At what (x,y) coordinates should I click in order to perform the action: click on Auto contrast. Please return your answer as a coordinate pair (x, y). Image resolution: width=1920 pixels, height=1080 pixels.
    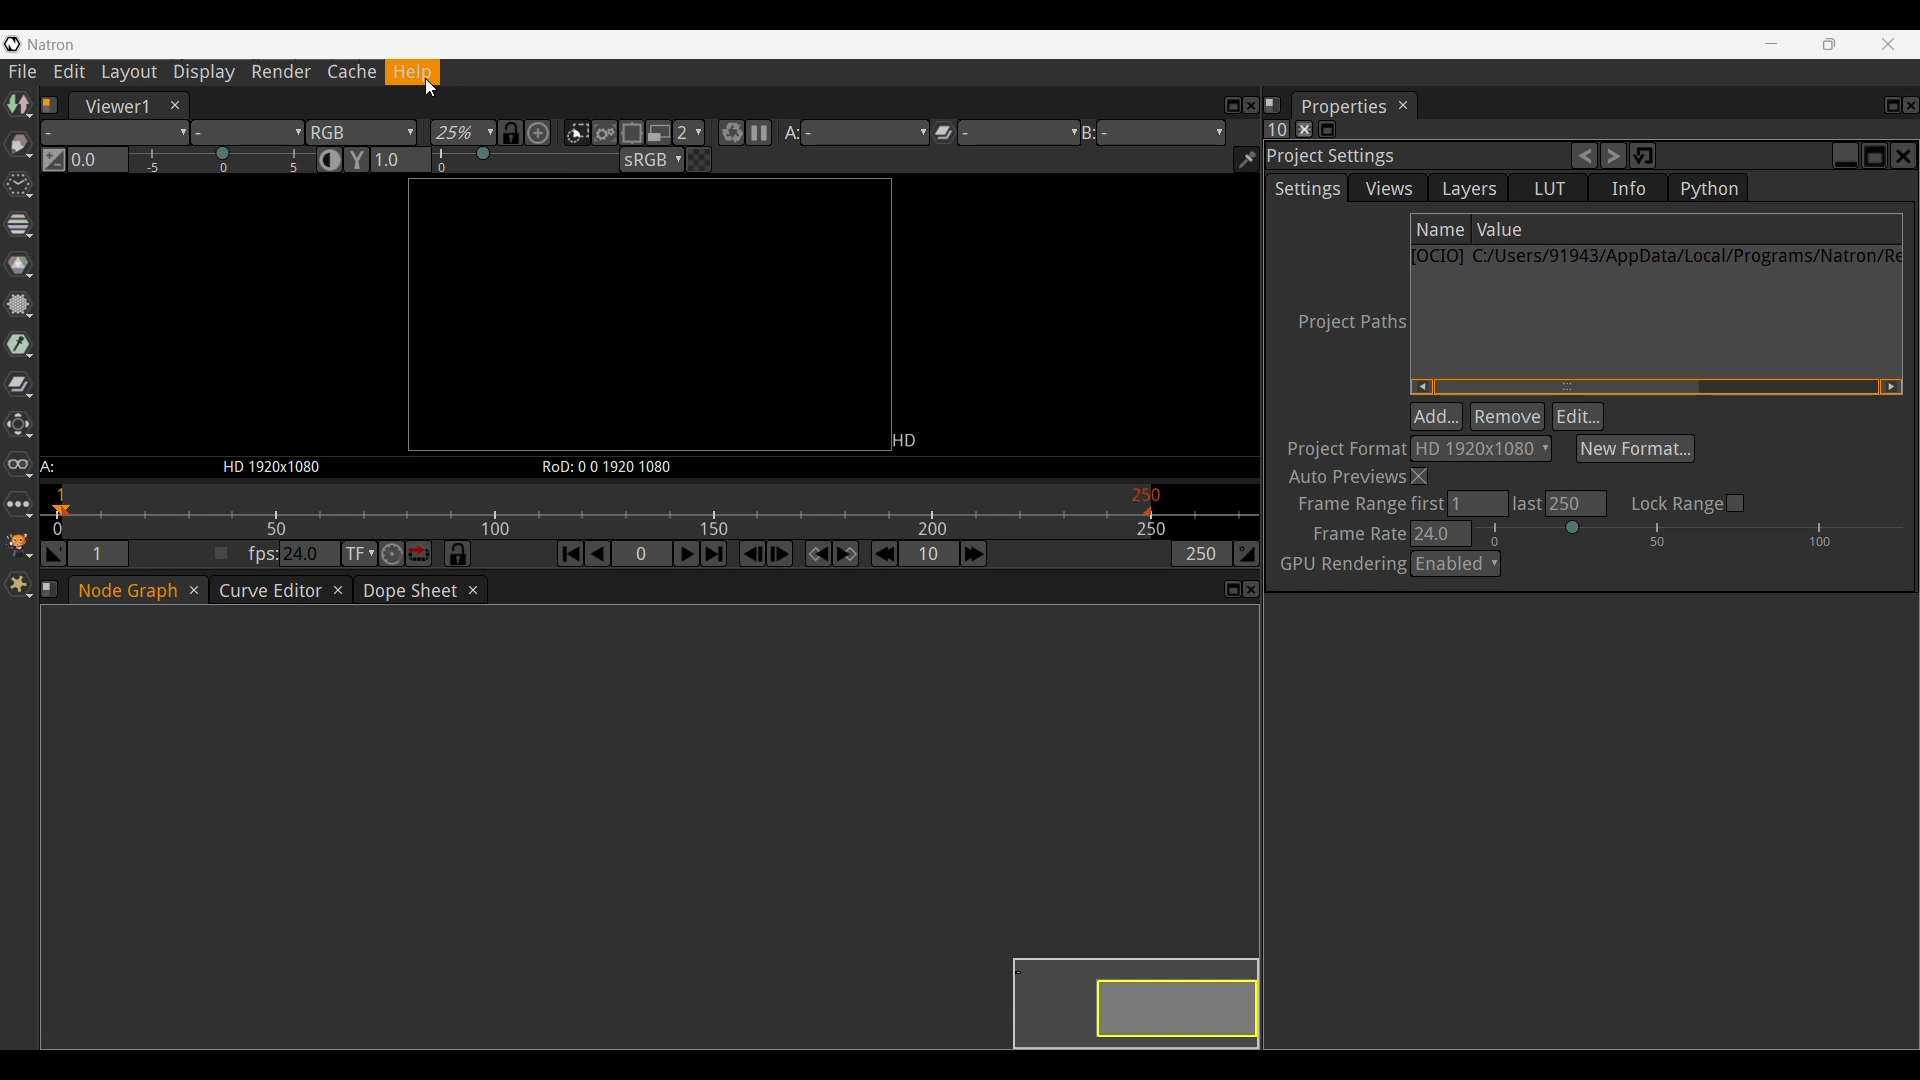
    Looking at the image, I should click on (329, 159).